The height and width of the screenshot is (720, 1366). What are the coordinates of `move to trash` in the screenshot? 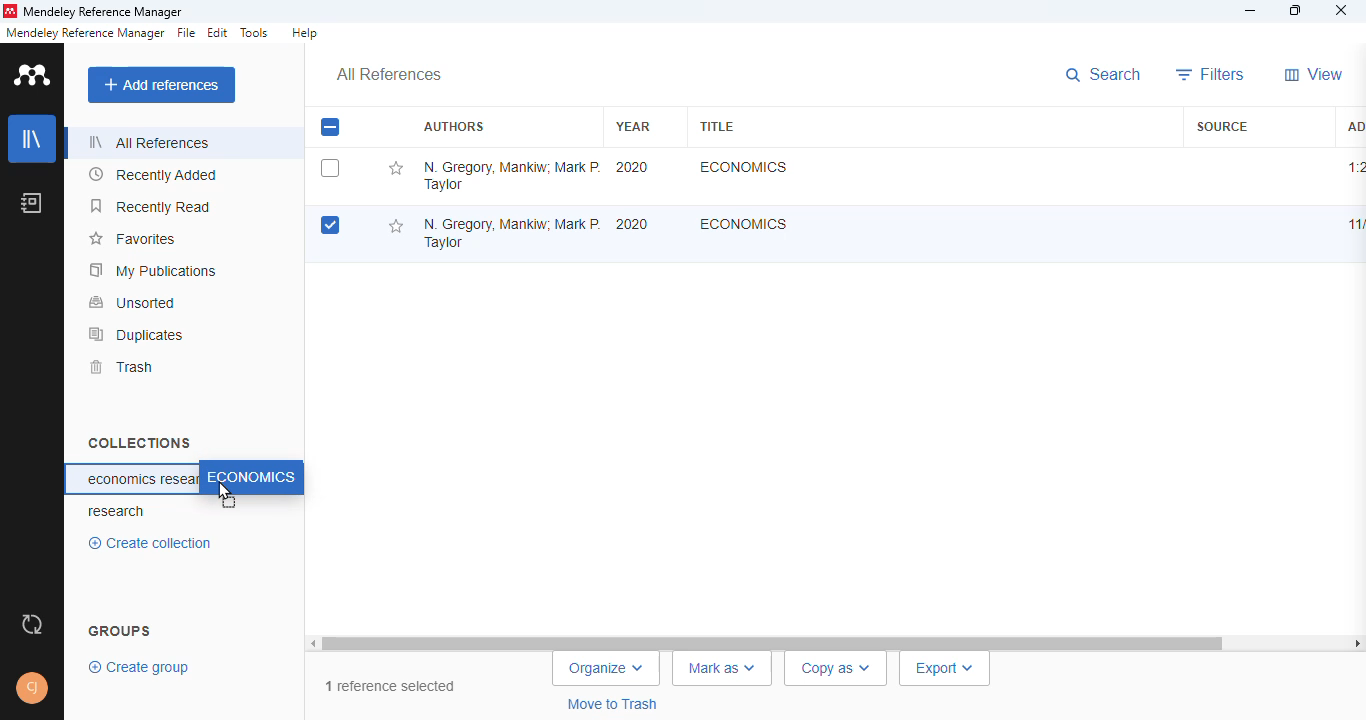 It's located at (620, 706).